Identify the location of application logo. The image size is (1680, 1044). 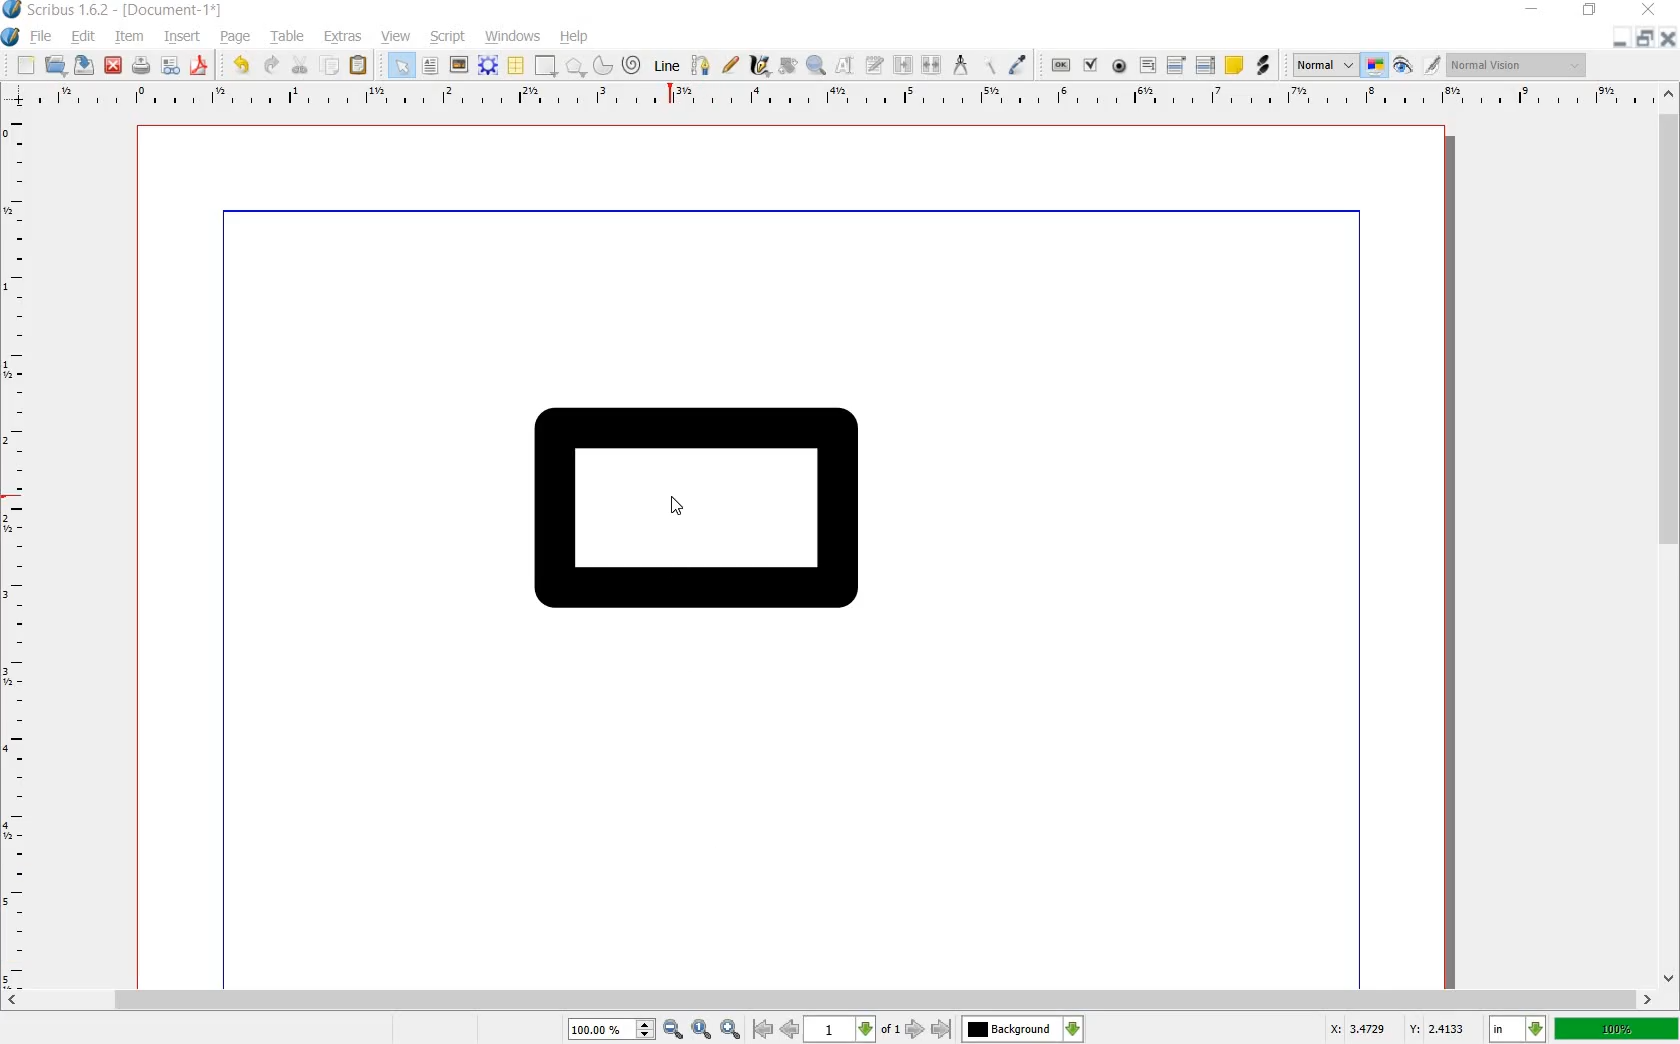
(10, 37).